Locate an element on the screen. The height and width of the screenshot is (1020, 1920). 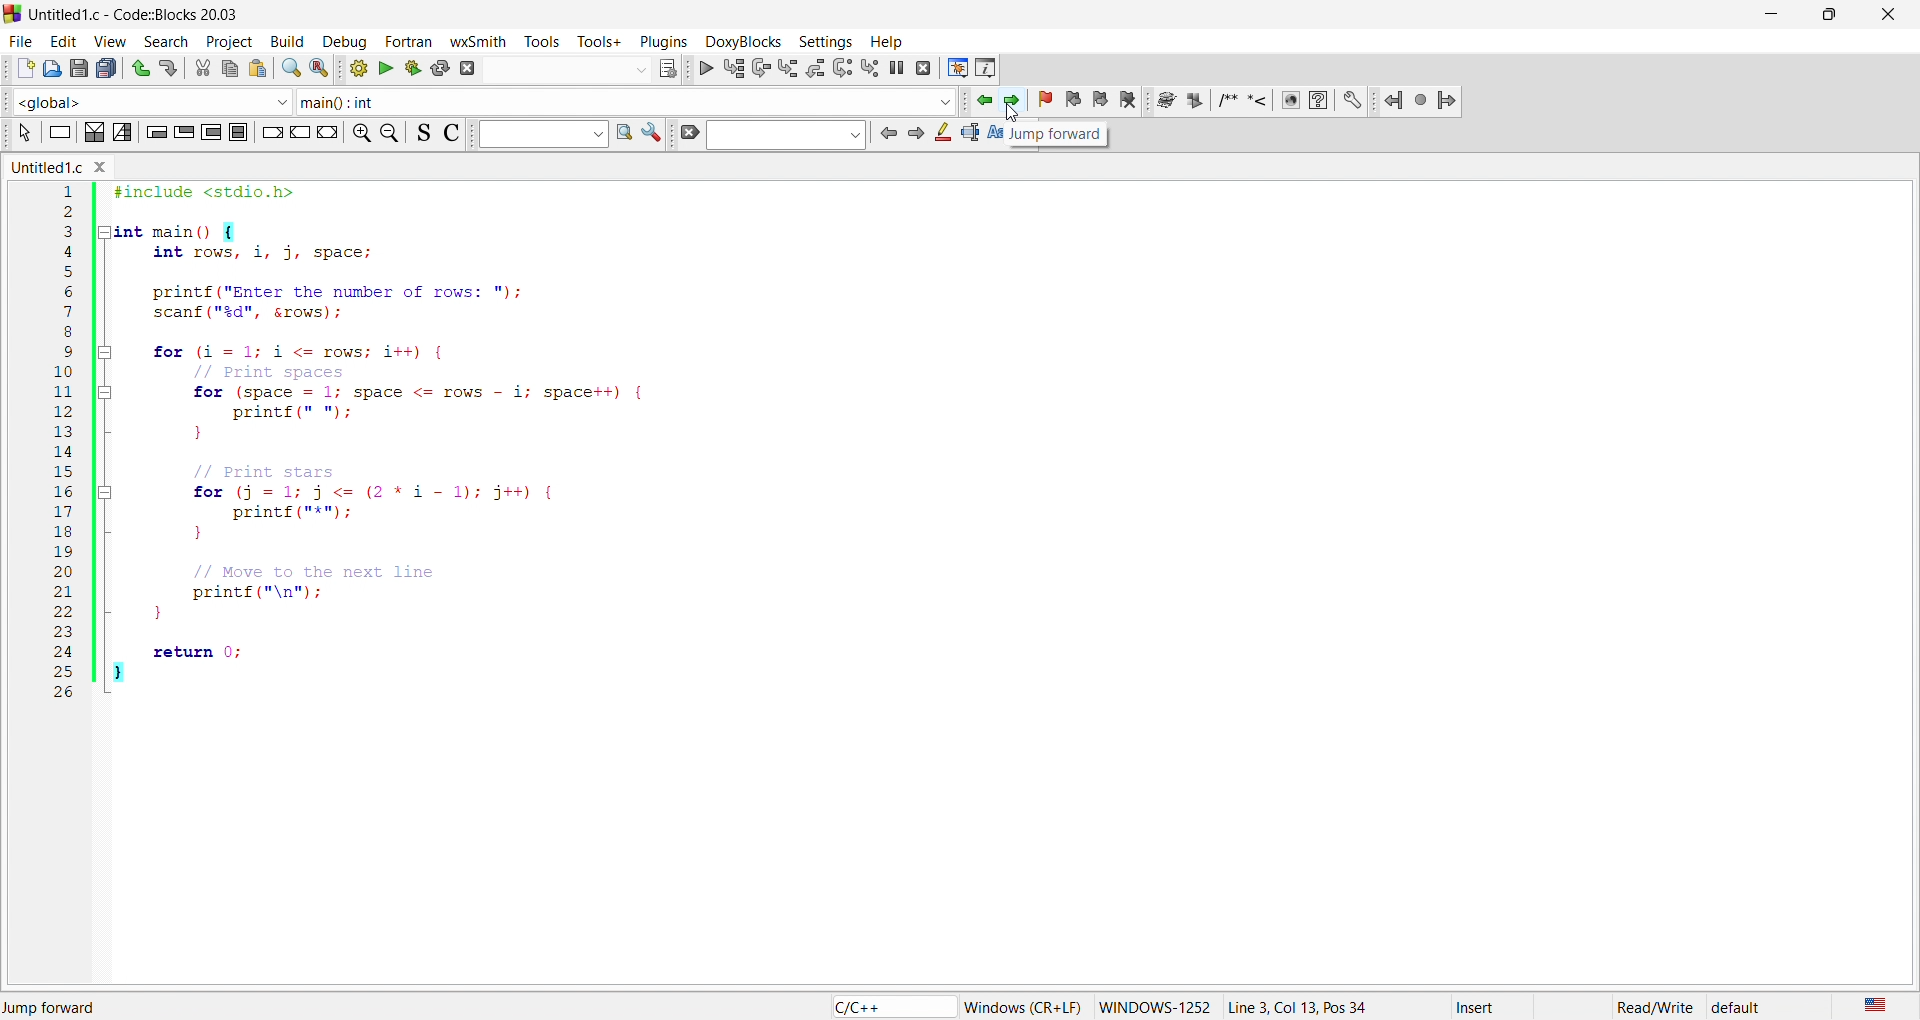
rebuild is located at coordinates (438, 68).